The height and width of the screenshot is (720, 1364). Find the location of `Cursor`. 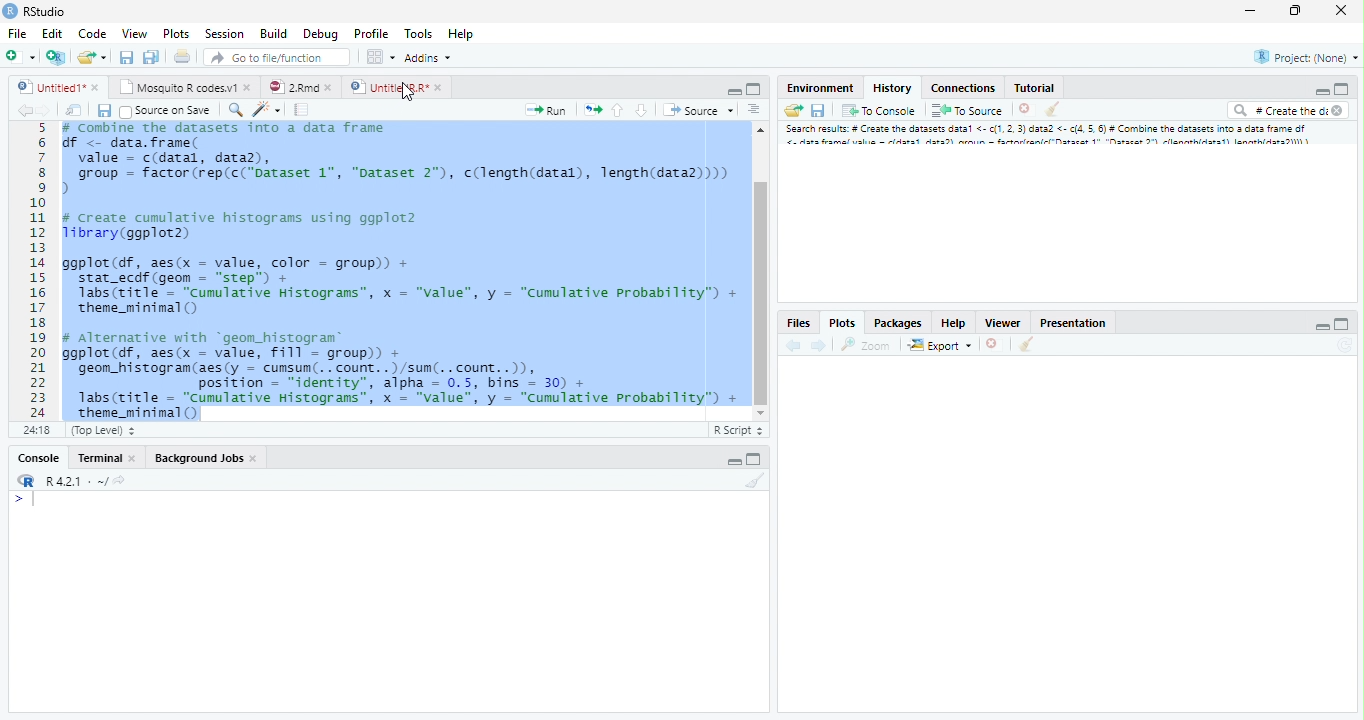

Cursor is located at coordinates (408, 92).